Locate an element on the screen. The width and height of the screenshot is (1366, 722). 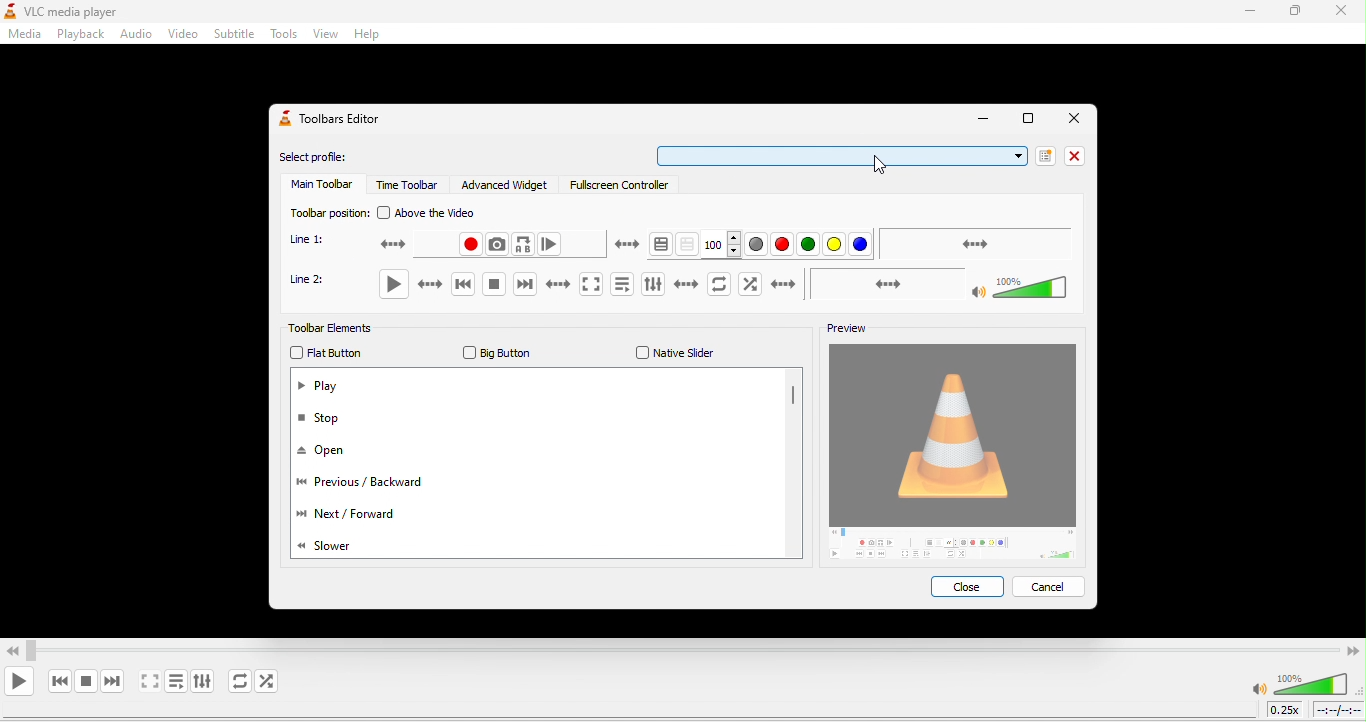
main toolbar is located at coordinates (318, 186).